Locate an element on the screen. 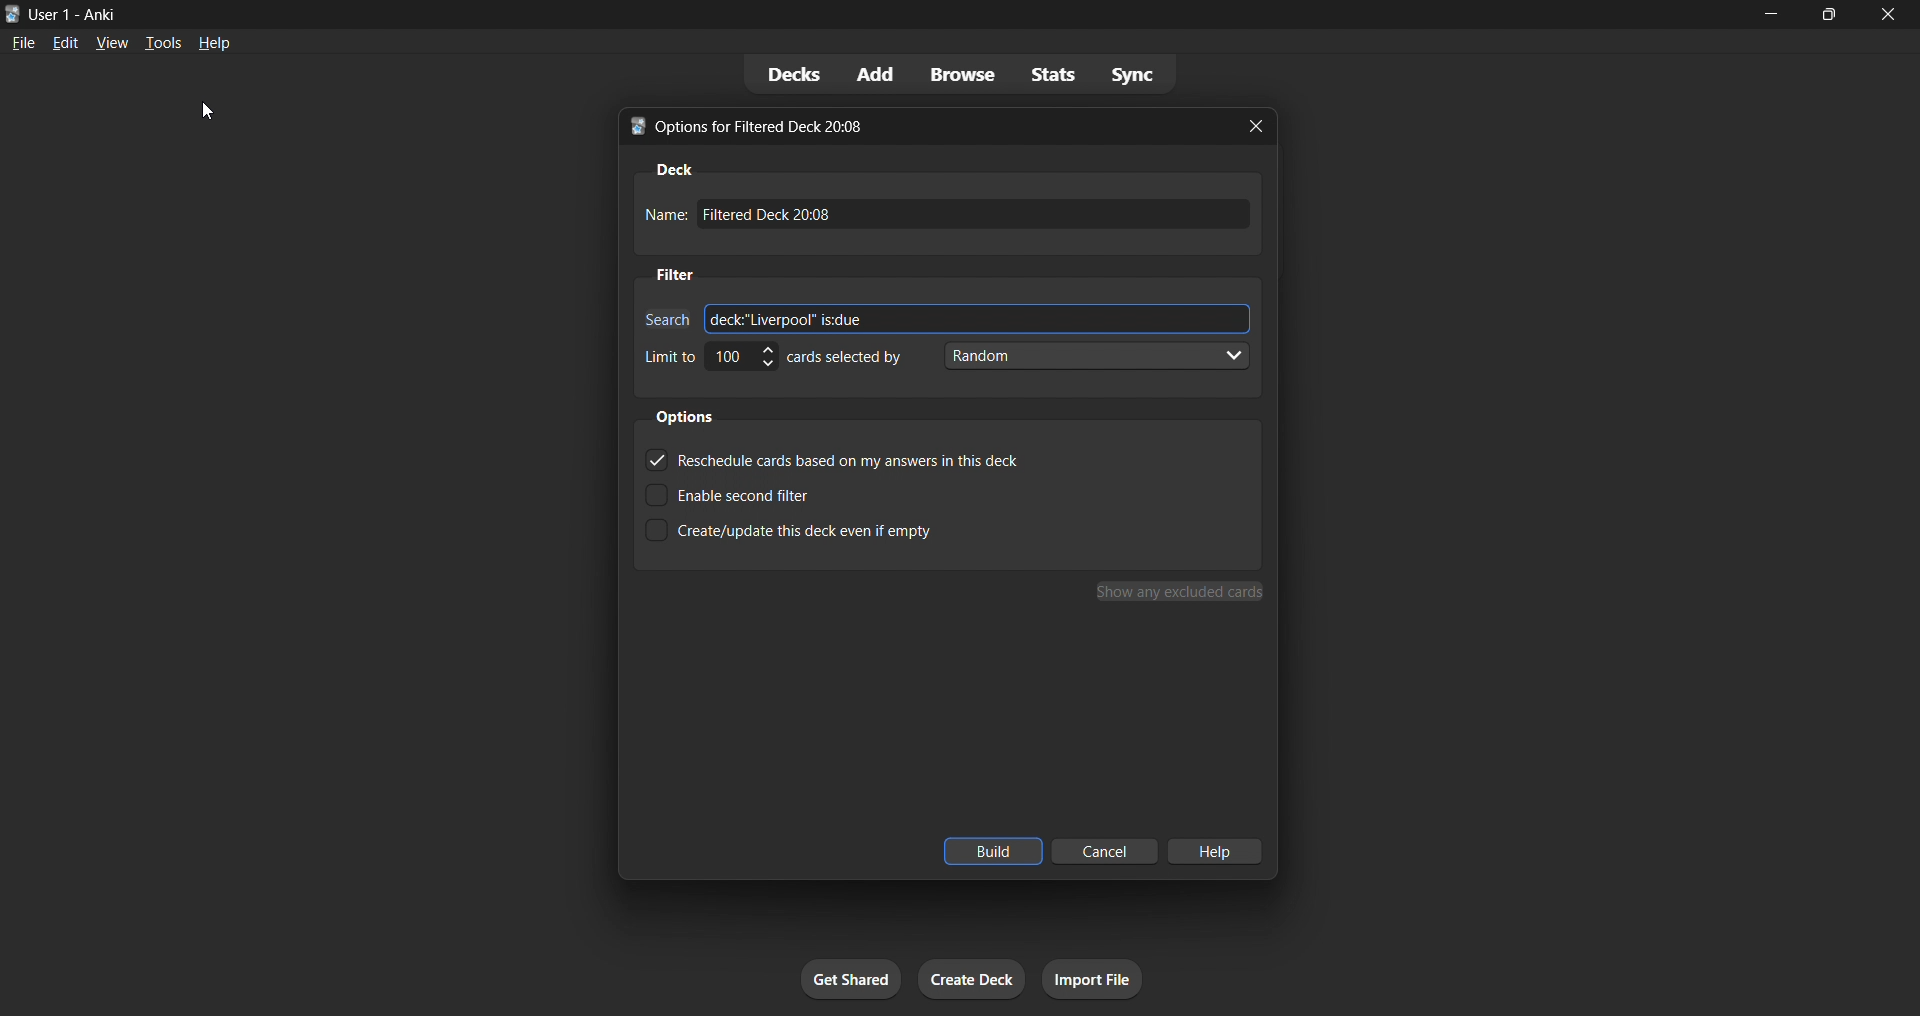 The height and width of the screenshot is (1016, 1920). add is located at coordinates (871, 74).